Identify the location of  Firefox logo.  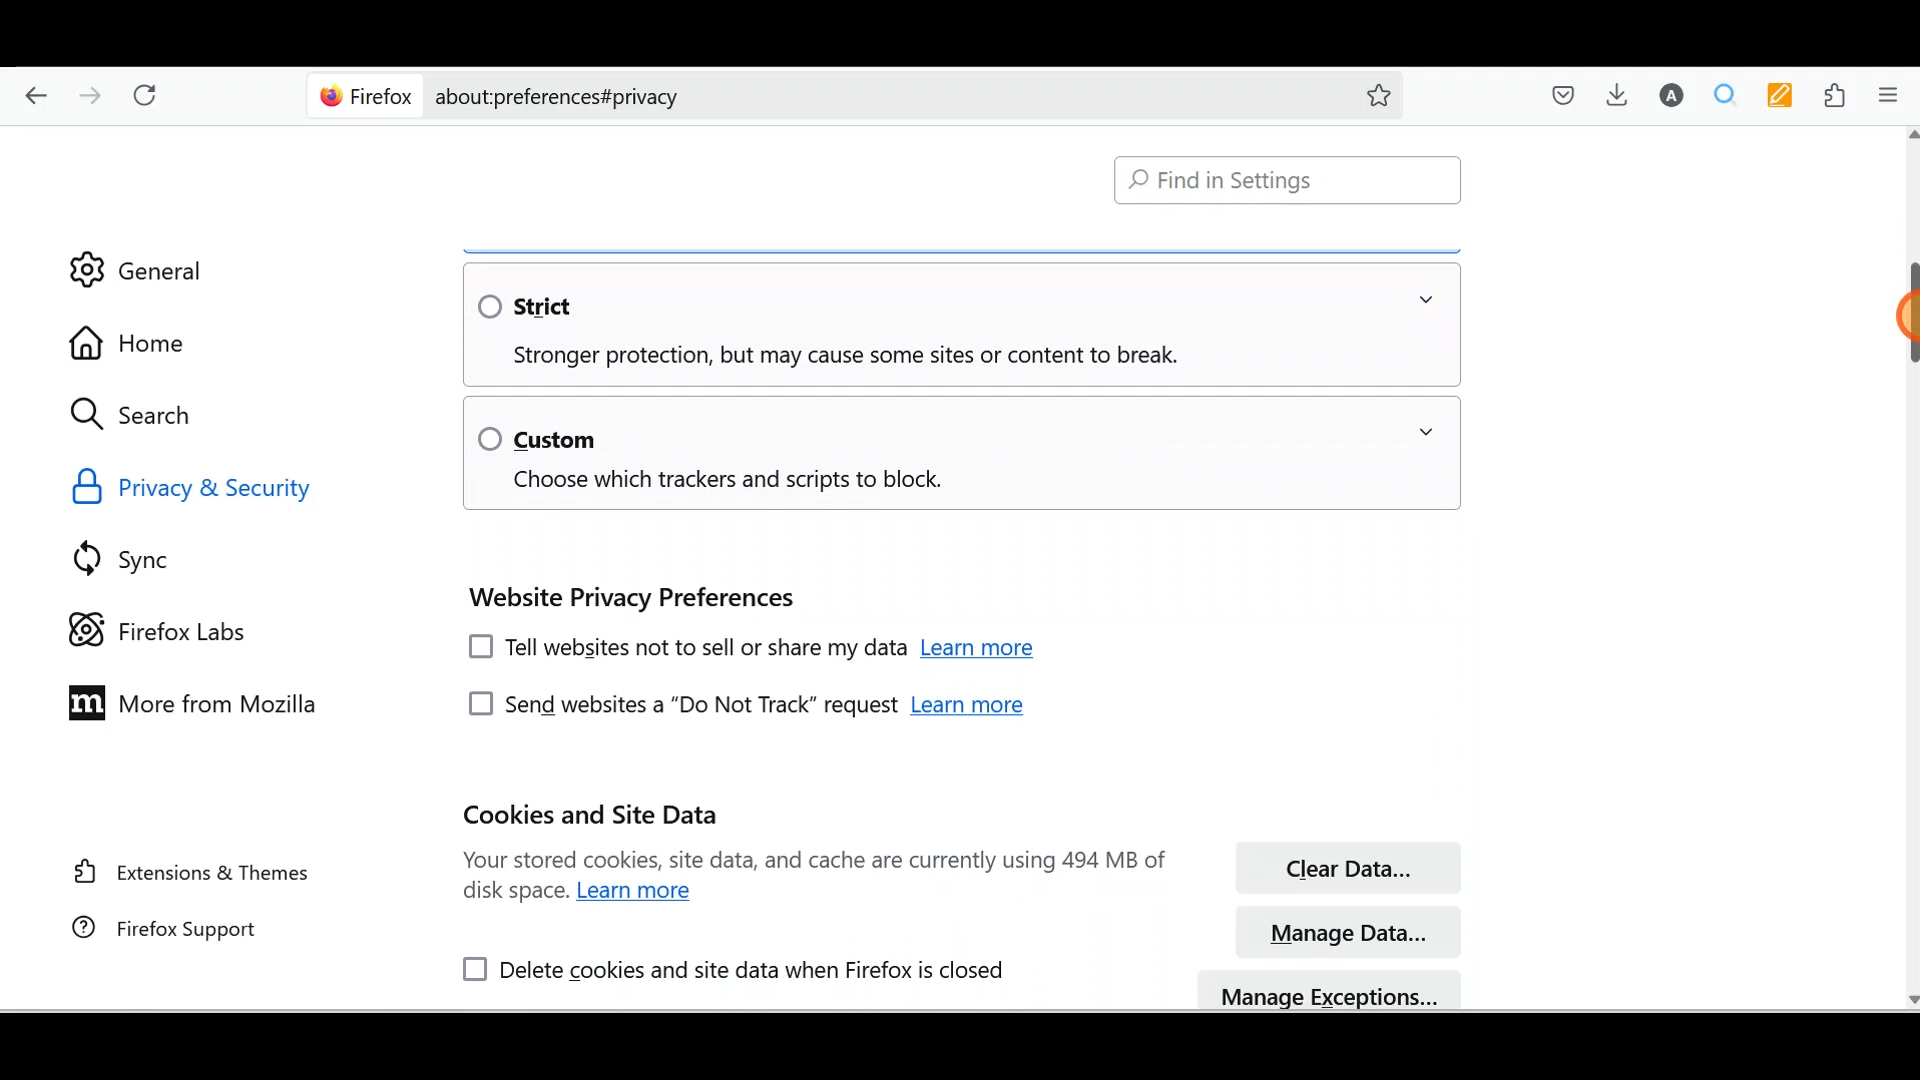
(362, 96).